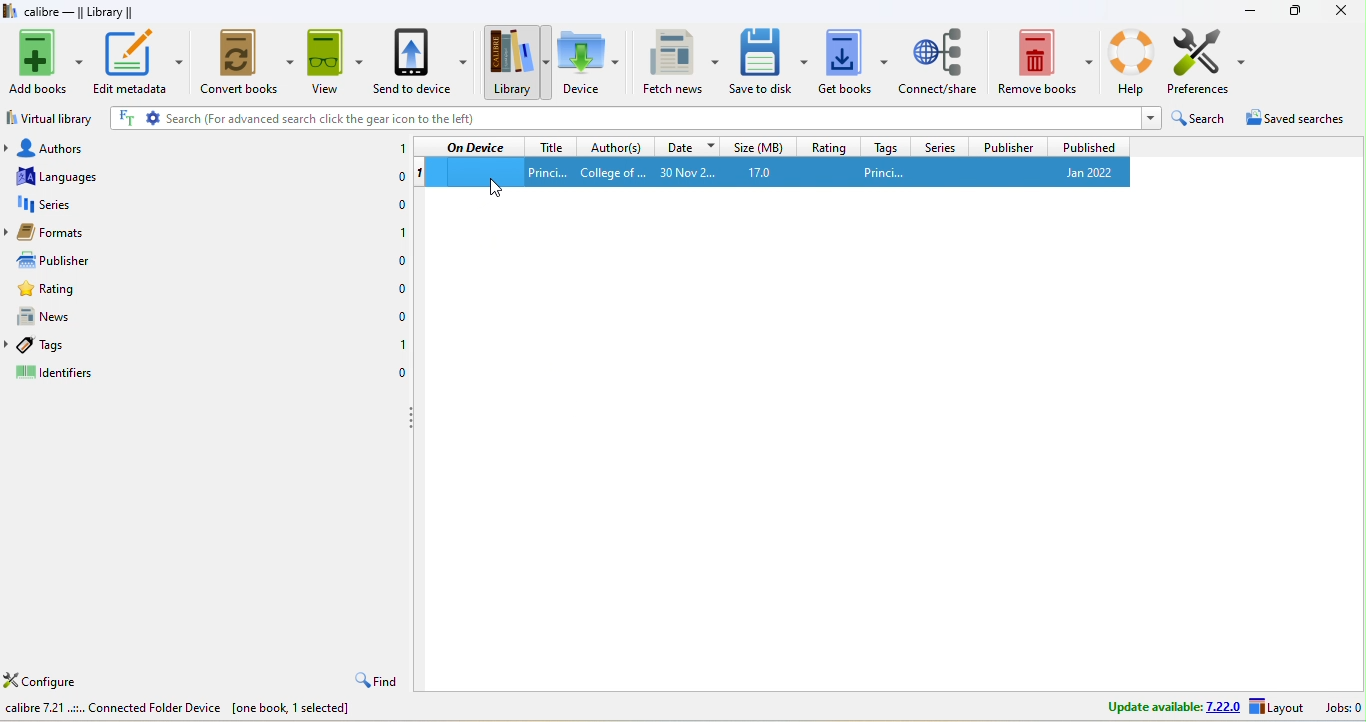 The height and width of the screenshot is (722, 1366). Describe the element at coordinates (550, 145) in the screenshot. I see `title` at that location.